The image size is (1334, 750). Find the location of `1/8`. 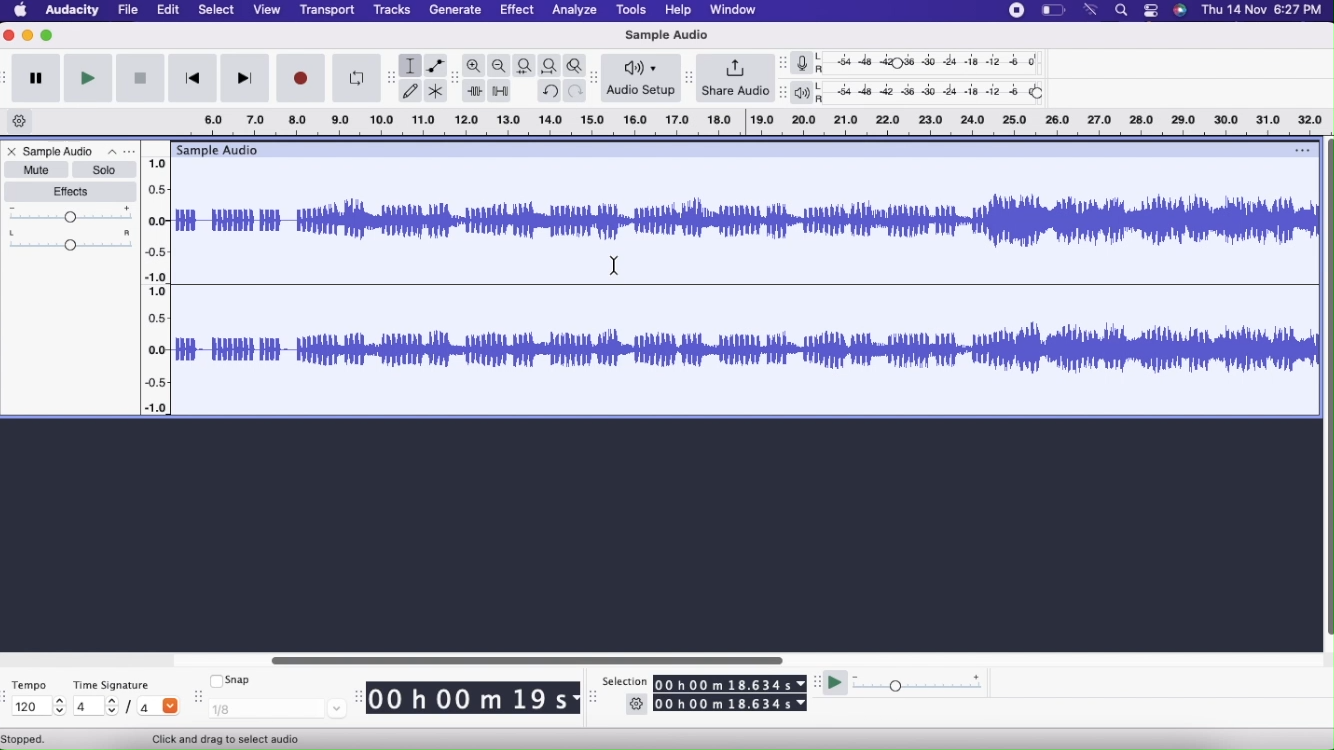

1/8 is located at coordinates (276, 711).